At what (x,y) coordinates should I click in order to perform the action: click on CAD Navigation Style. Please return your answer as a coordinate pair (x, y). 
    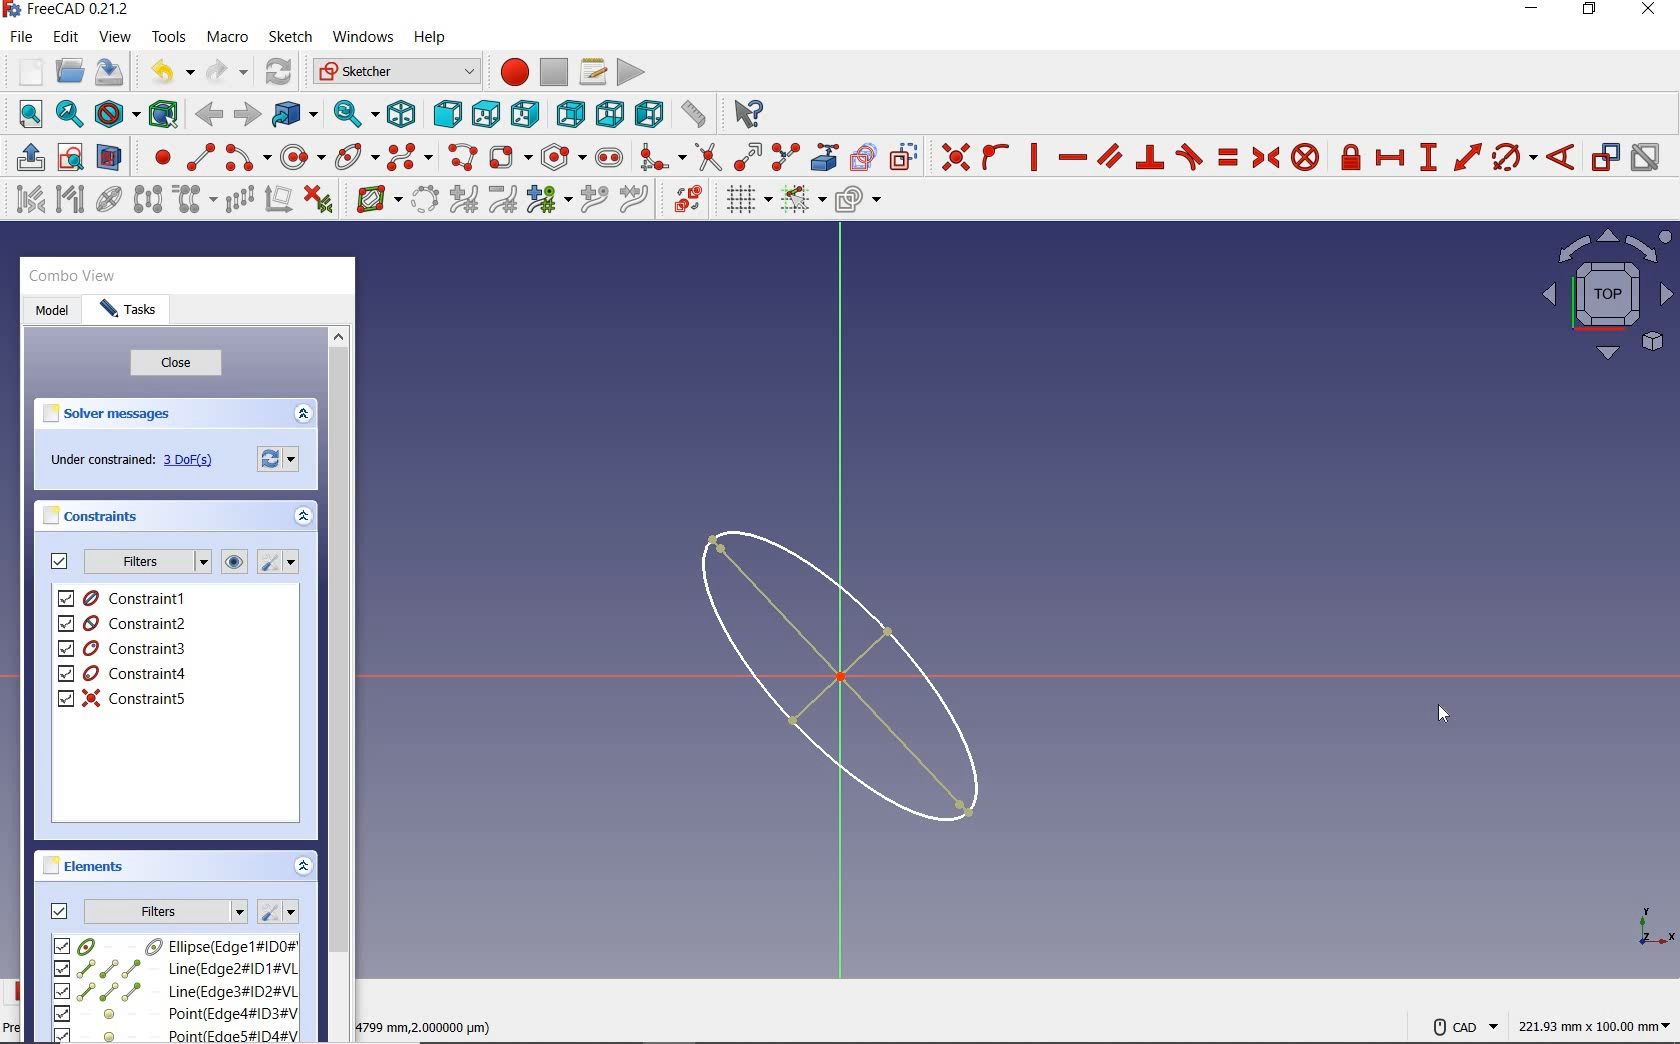
    Looking at the image, I should click on (1460, 1024).